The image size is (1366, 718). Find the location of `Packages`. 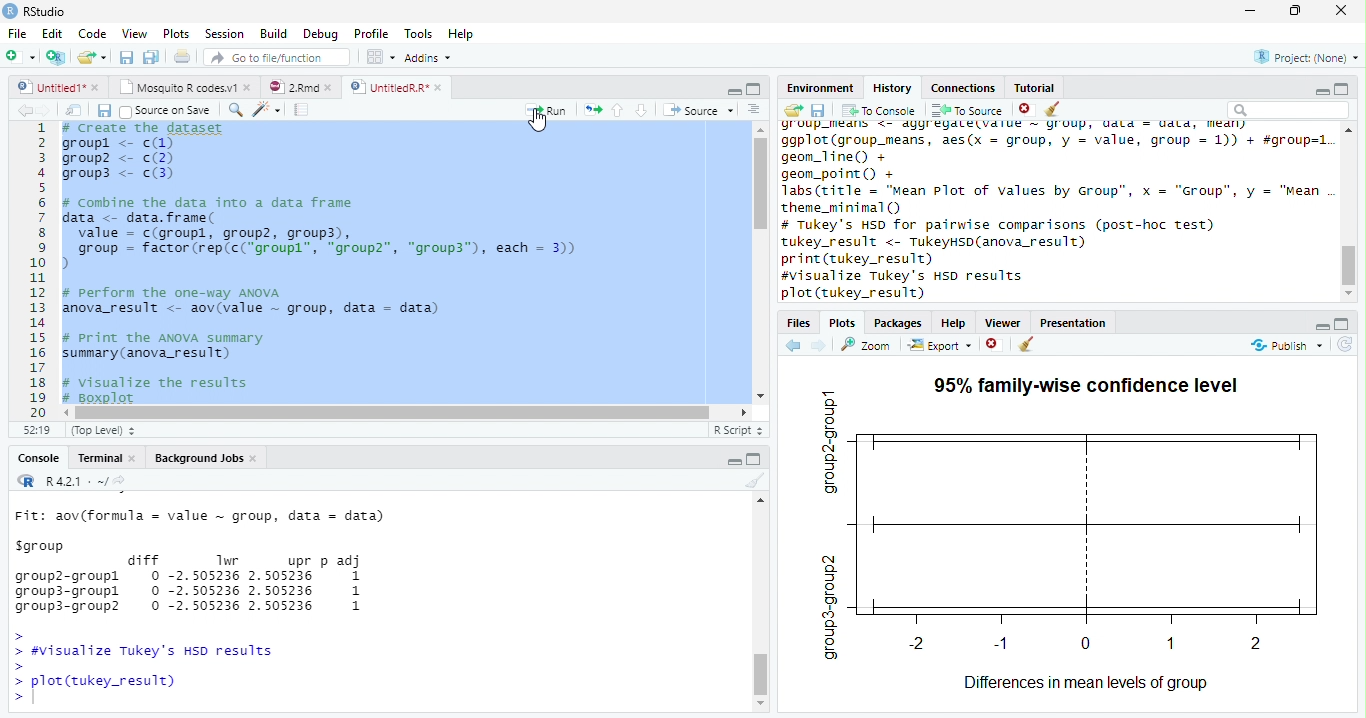

Packages is located at coordinates (900, 323).